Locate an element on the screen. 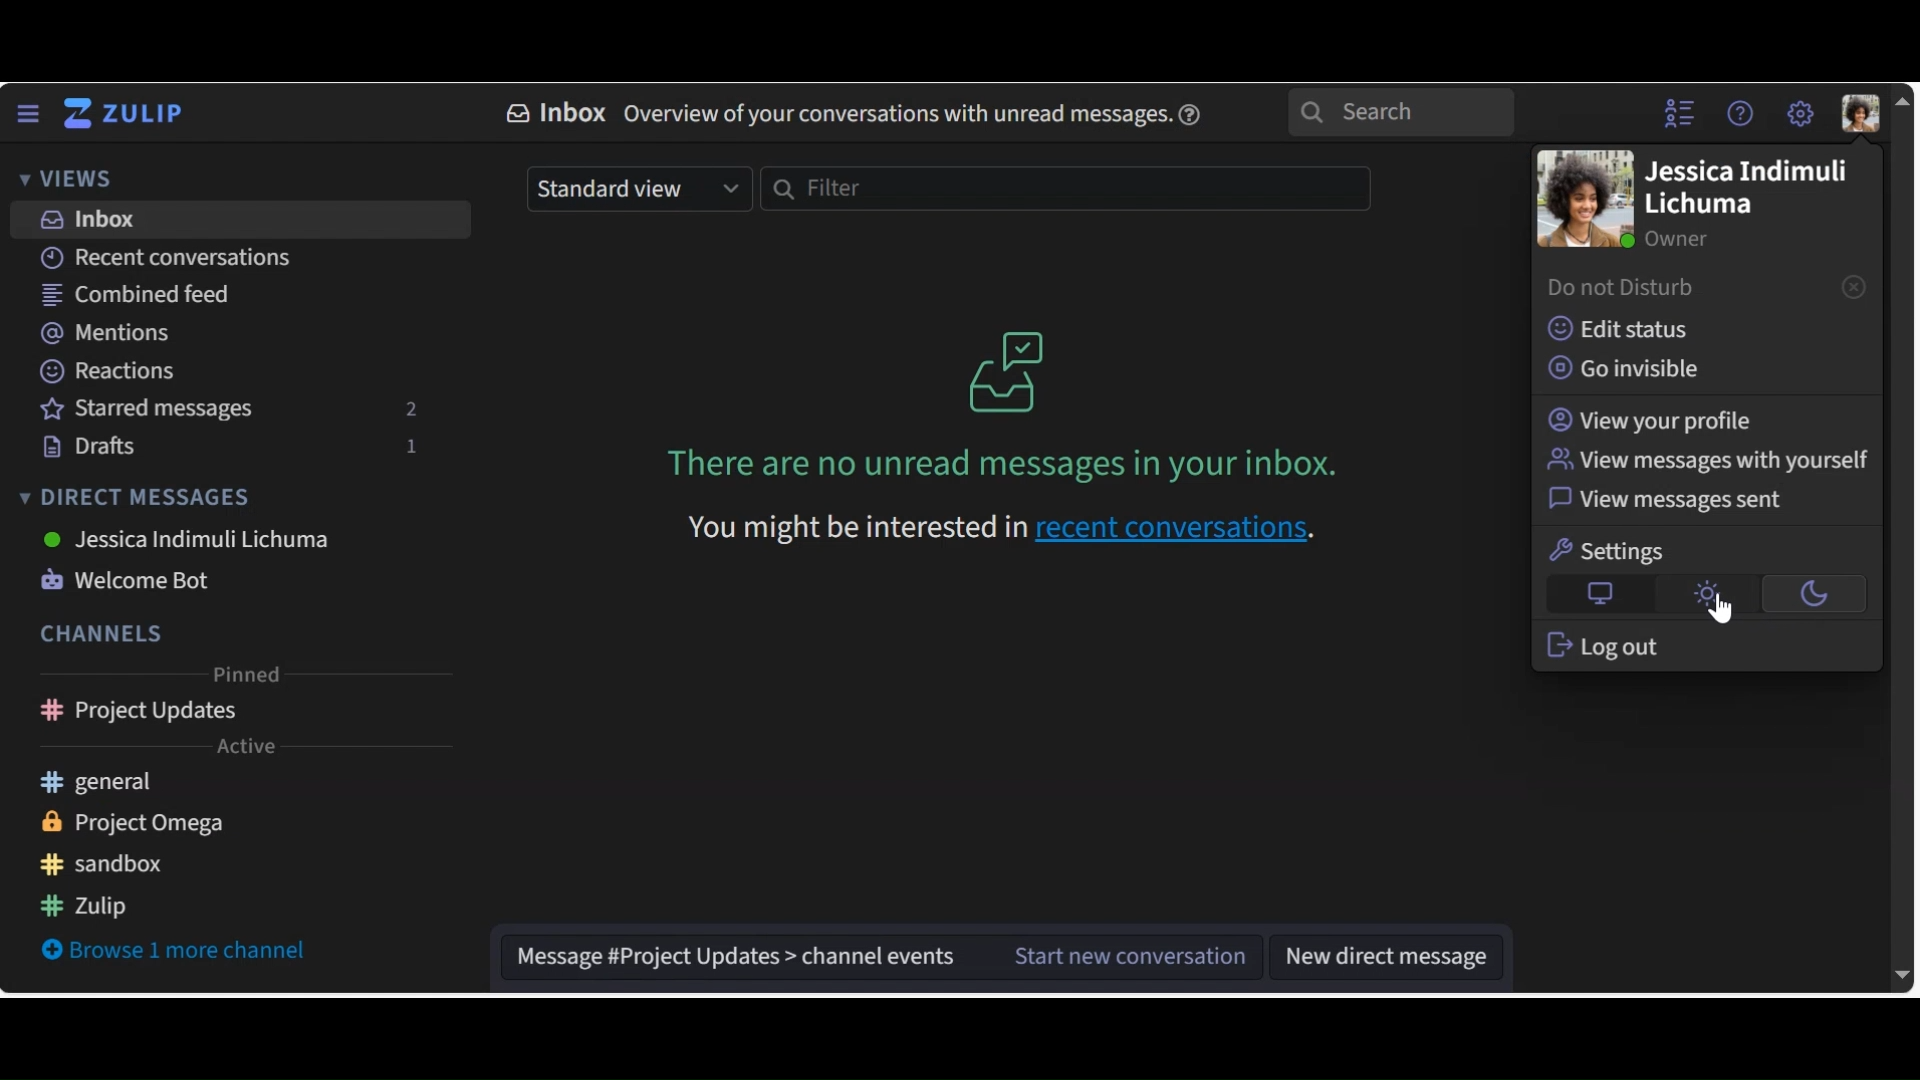  general is located at coordinates (125, 784).